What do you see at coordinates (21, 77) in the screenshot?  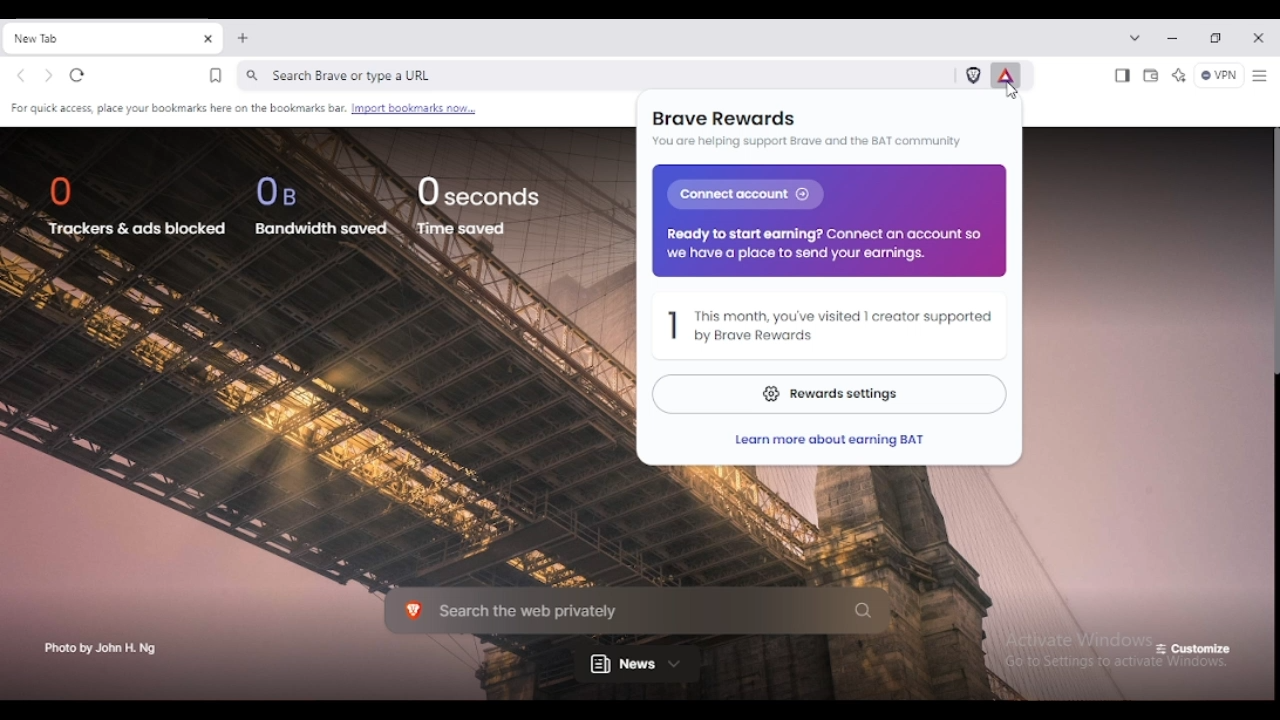 I see `go back` at bounding box center [21, 77].